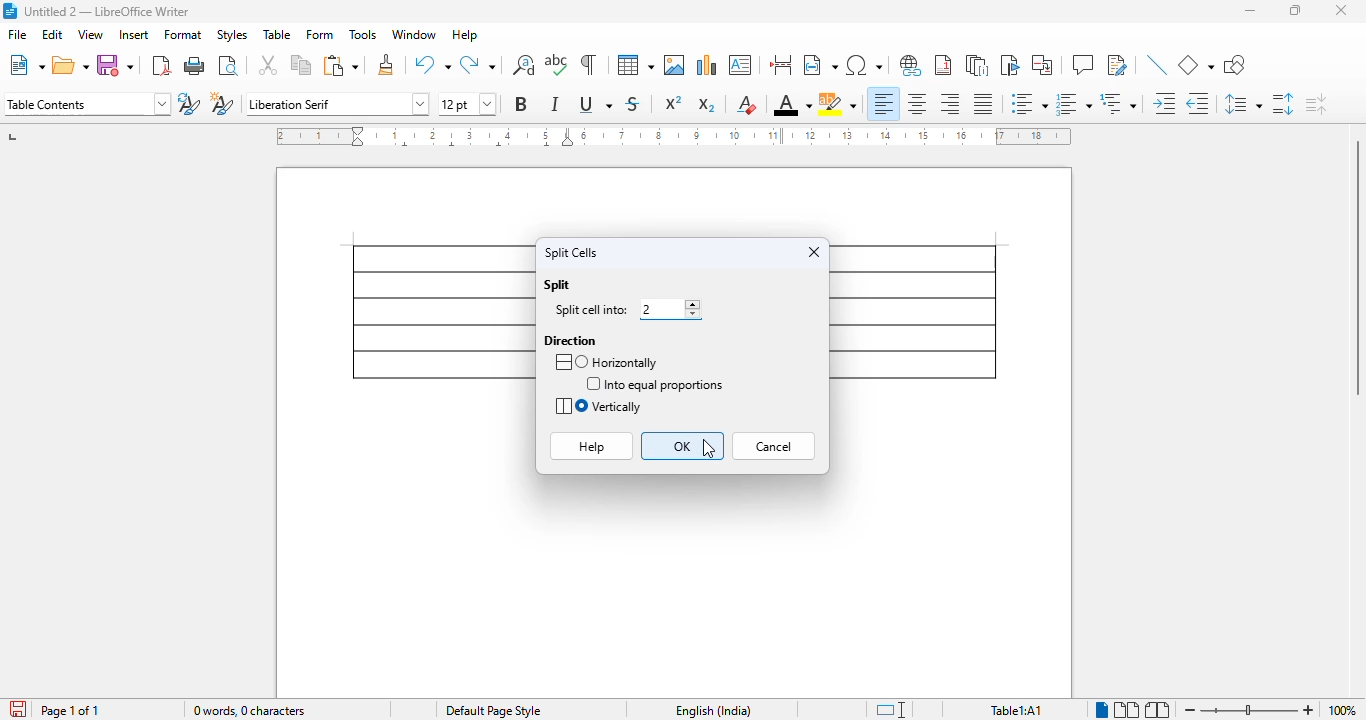  I want to click on increase indent, so click(1165, 103).